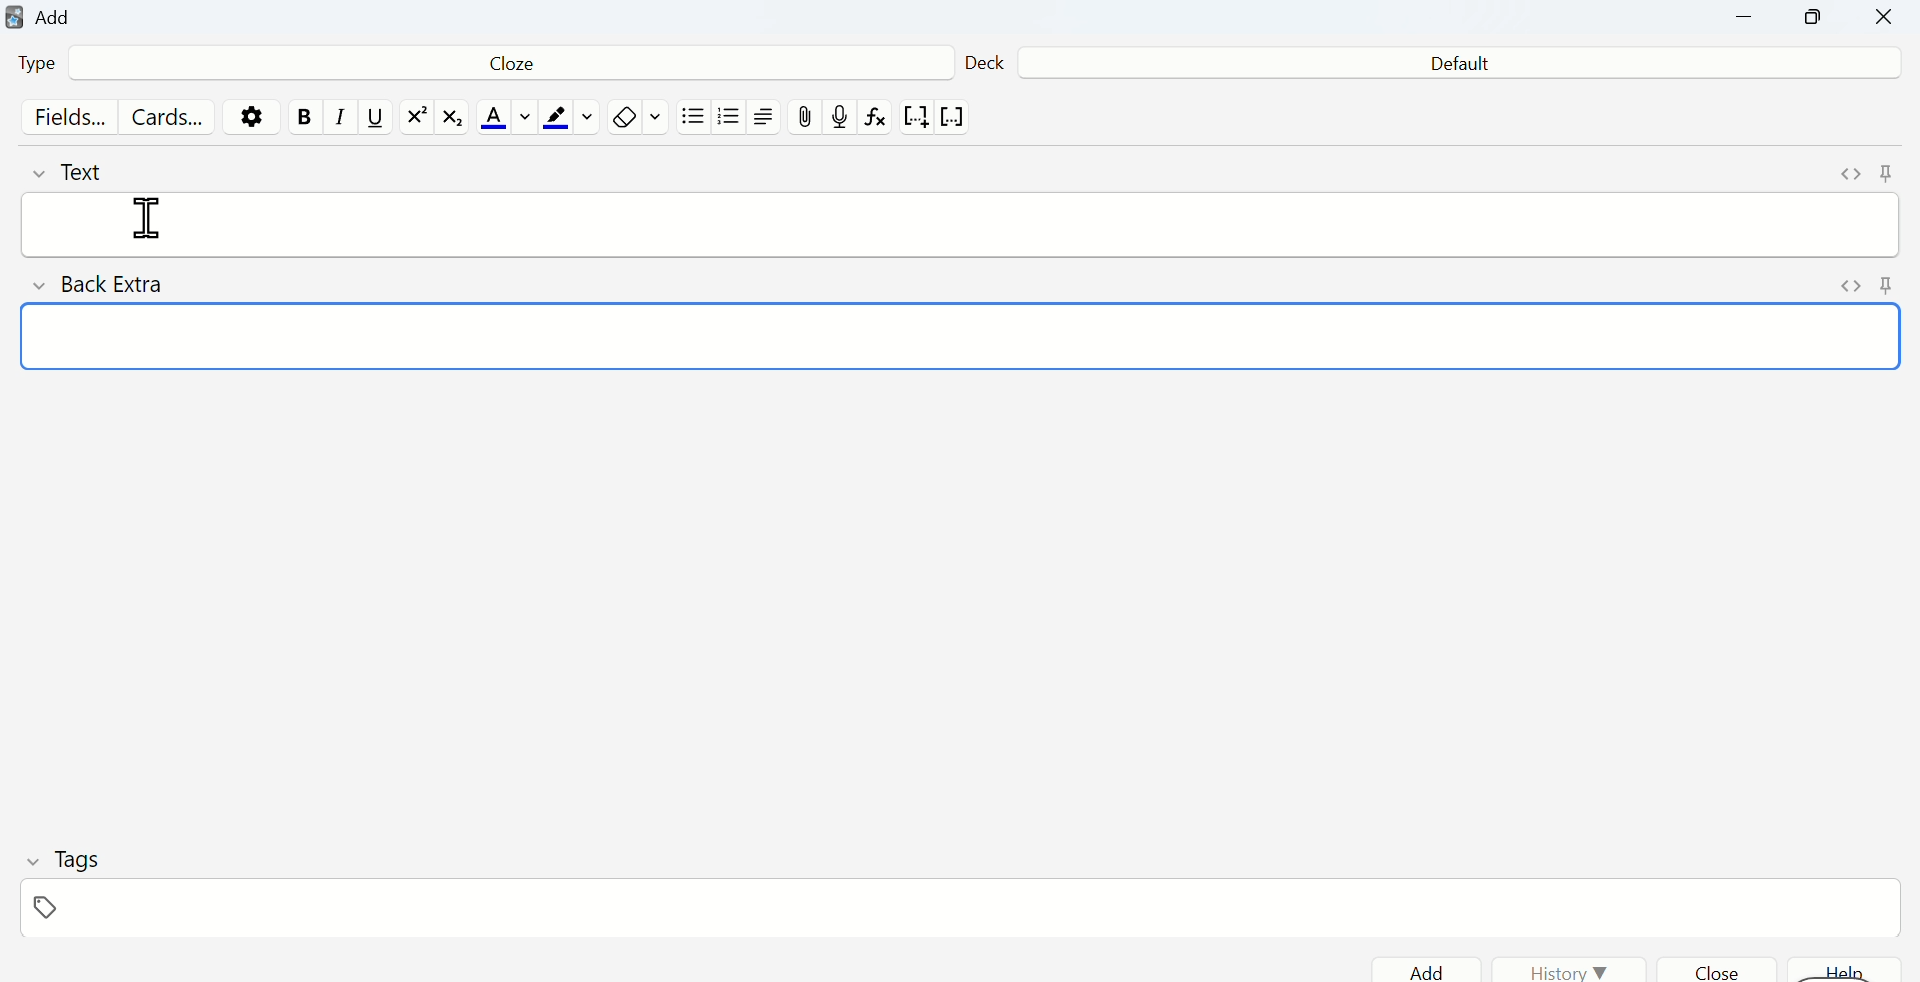 This screenshot has width=1920, height=982. What do you see at coordinates (67, 859) in the screenshot?
I see `Tags` at bounding box center [67, 859].